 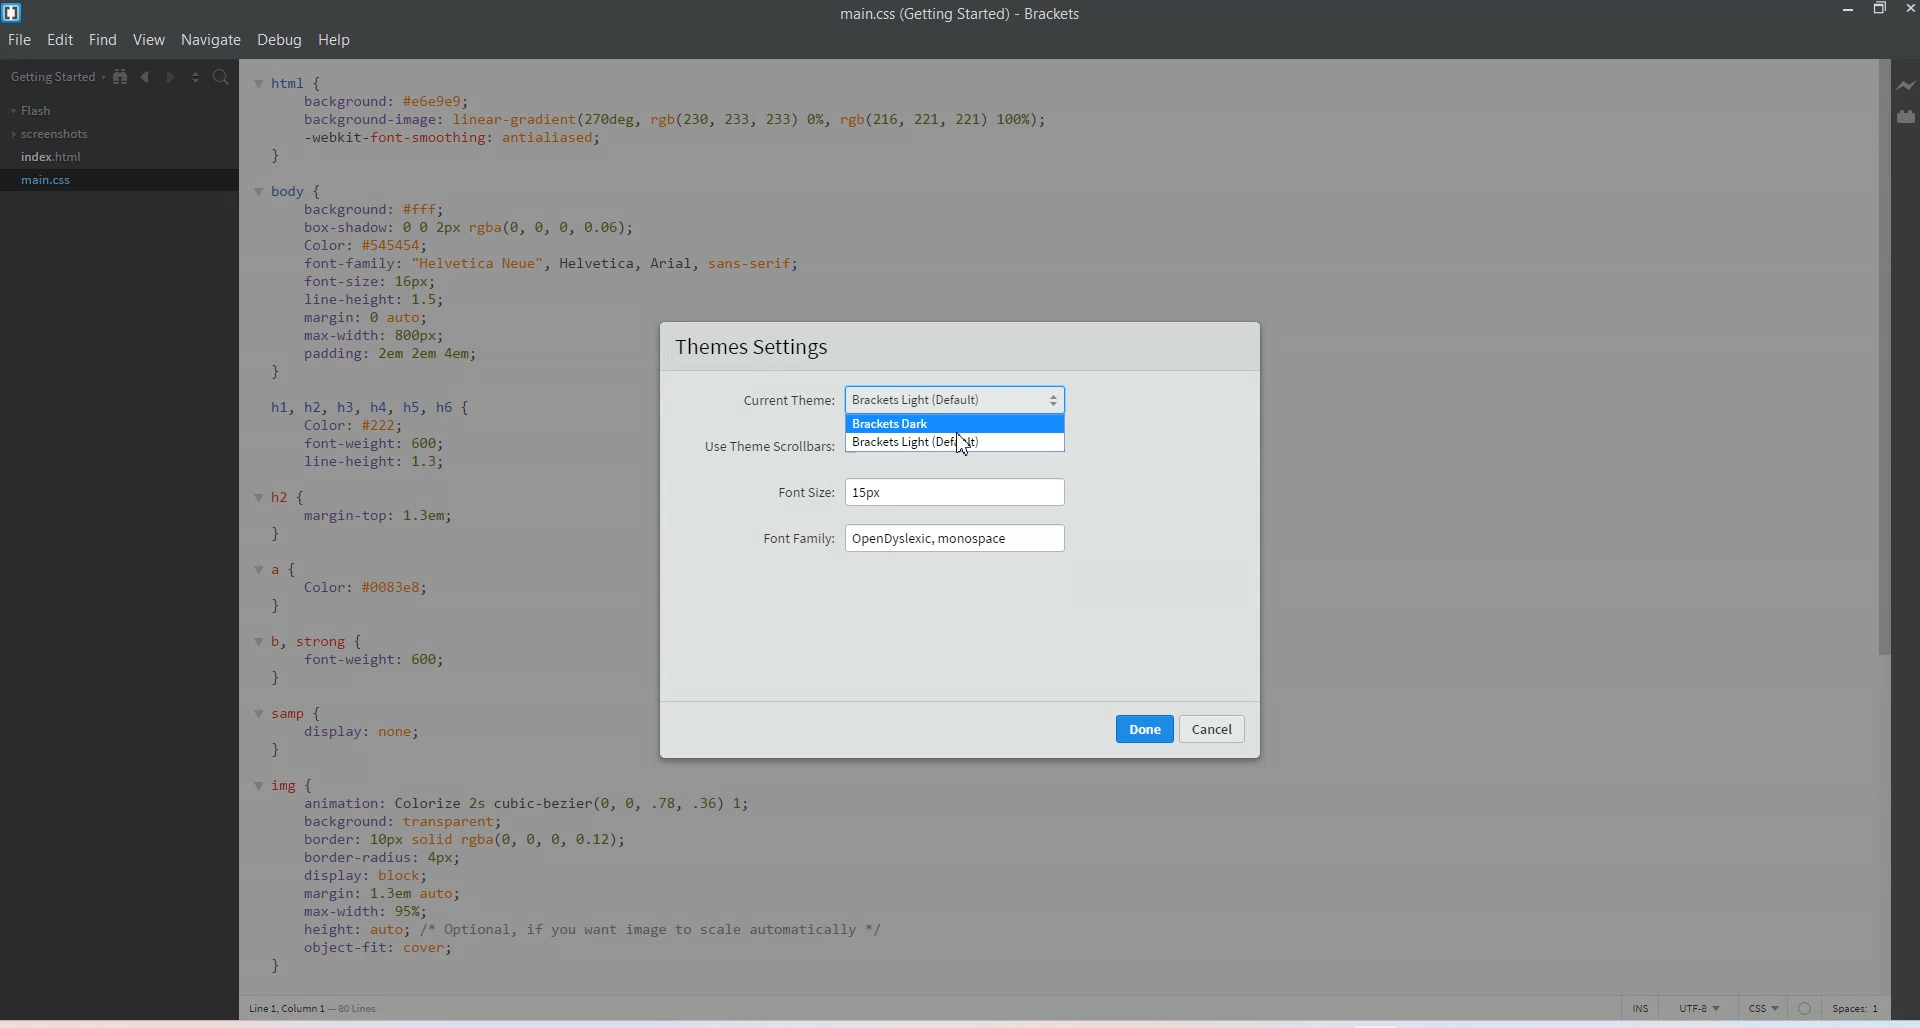 I want to click on Navigate Forward, so click(x=174, y=77).